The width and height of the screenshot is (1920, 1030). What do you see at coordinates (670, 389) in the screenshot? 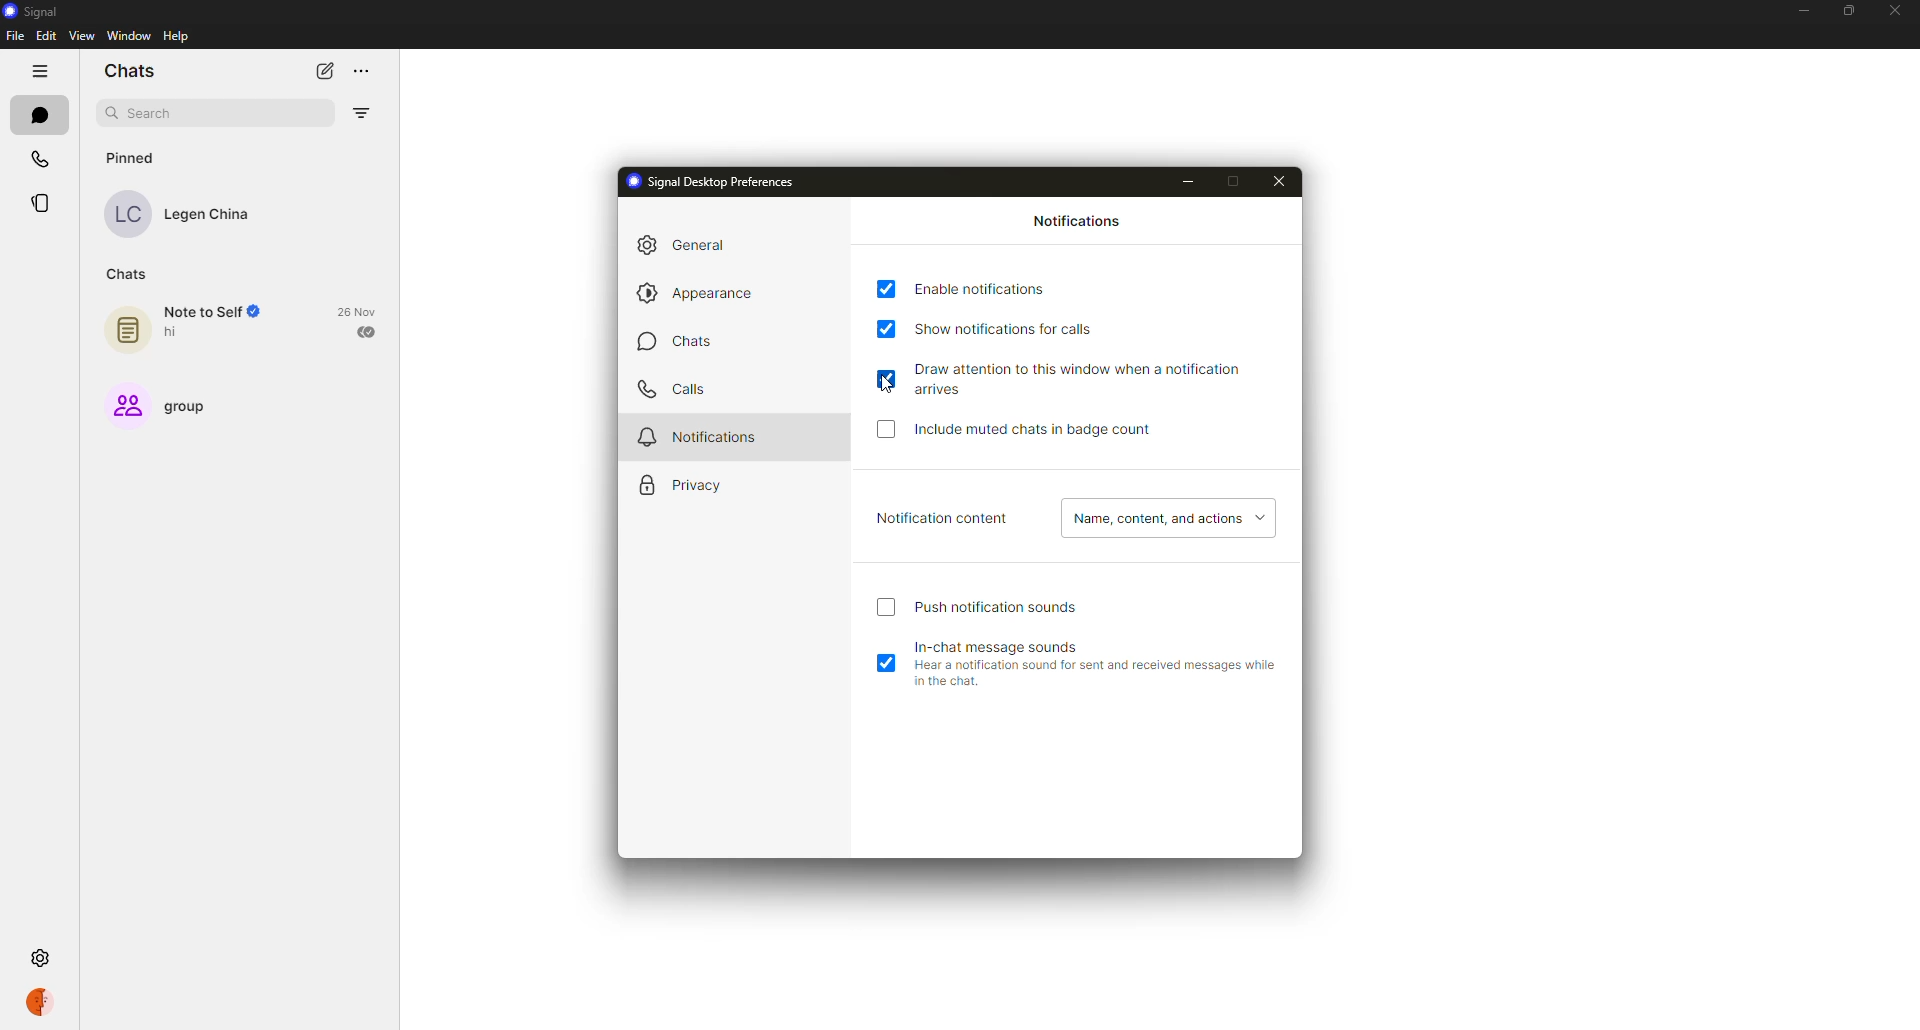
I see `calls` at bounding box center [670, 389].